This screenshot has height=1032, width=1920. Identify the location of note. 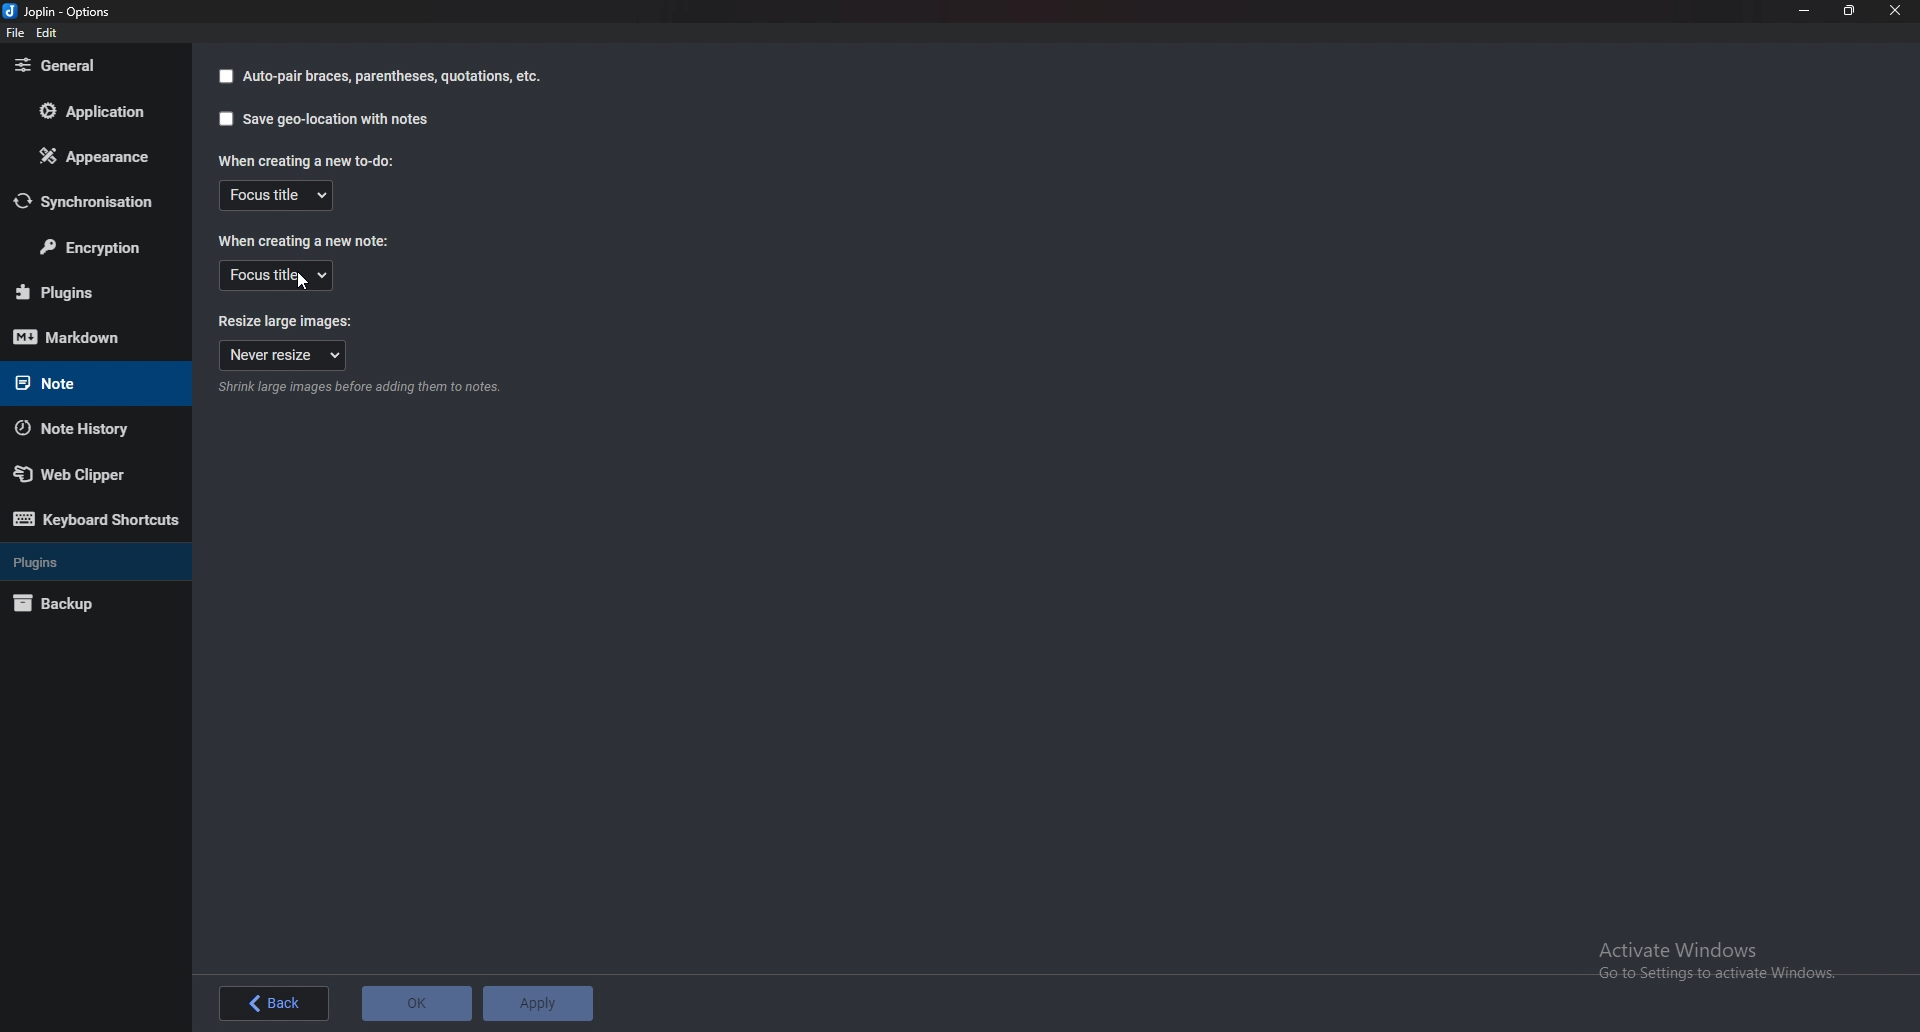
(86, 382).